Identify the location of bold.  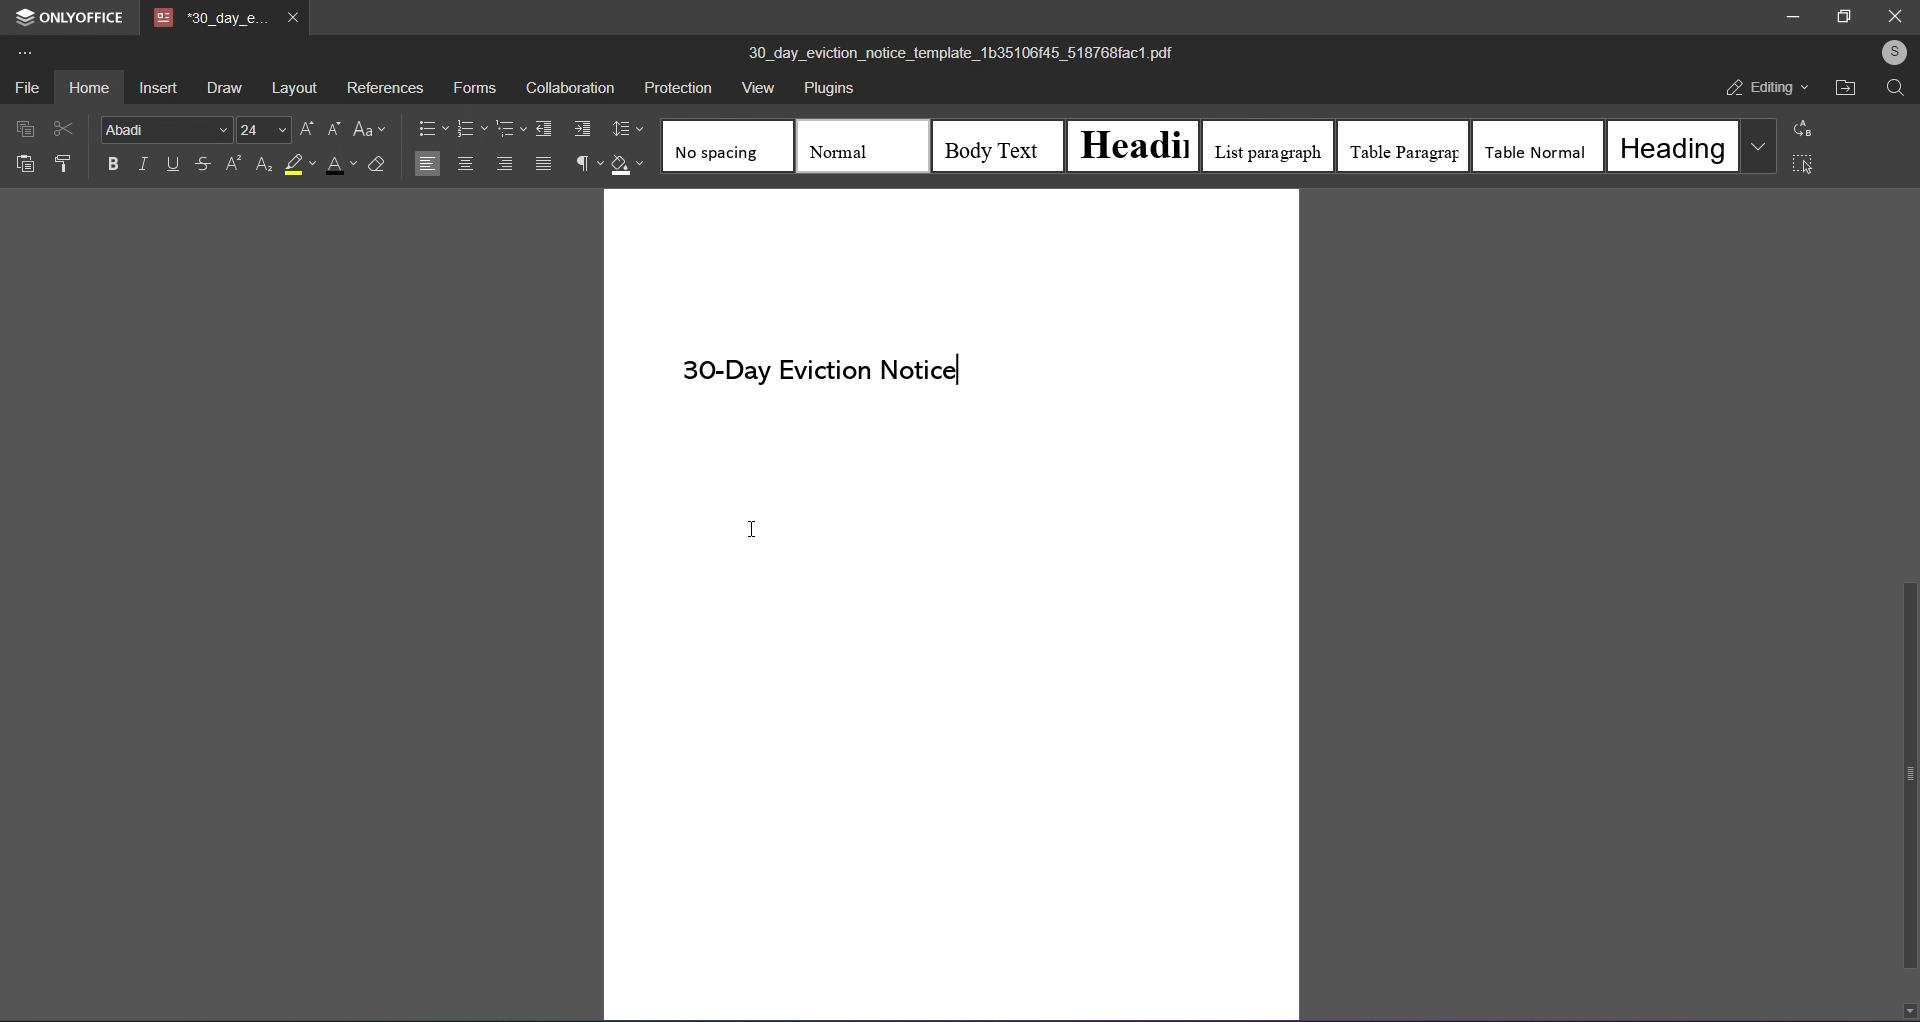
(112, 164).